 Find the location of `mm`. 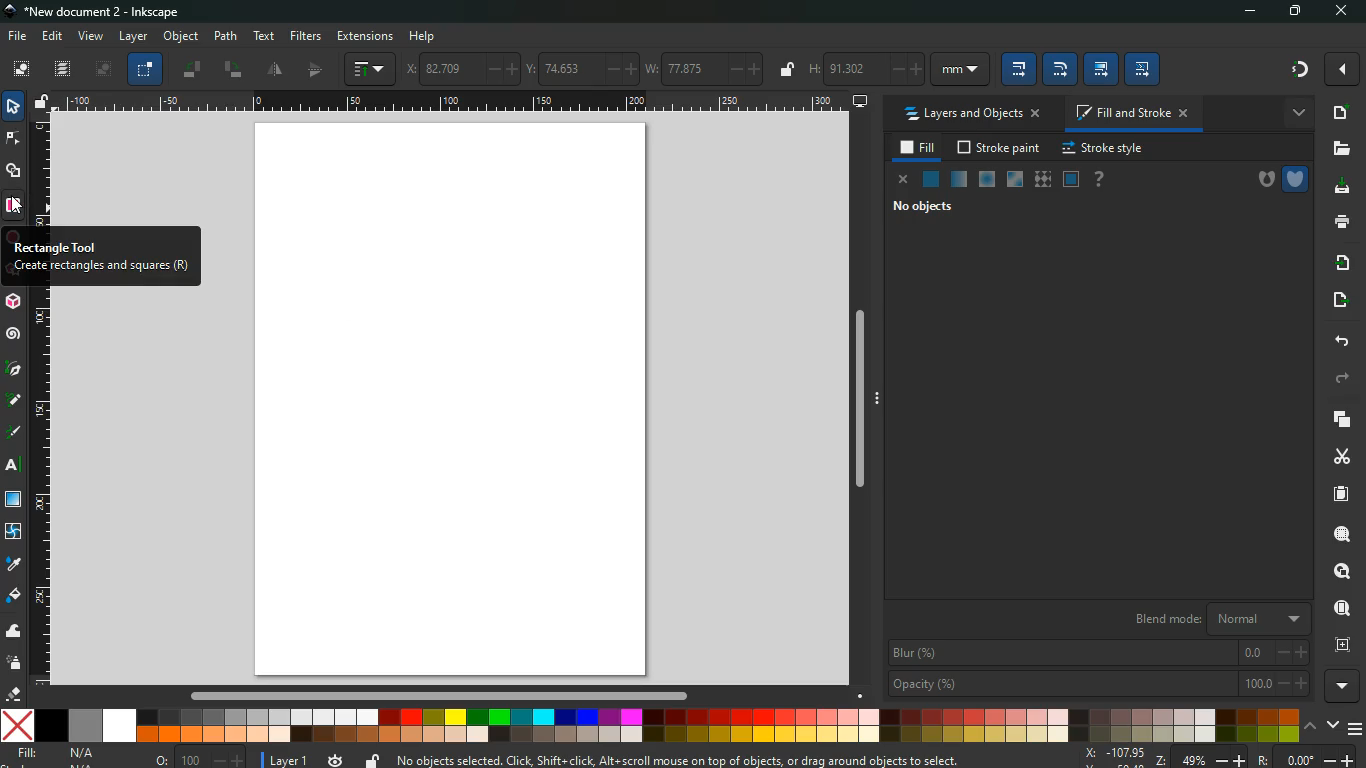

mm is located at coordinates (958, 70).